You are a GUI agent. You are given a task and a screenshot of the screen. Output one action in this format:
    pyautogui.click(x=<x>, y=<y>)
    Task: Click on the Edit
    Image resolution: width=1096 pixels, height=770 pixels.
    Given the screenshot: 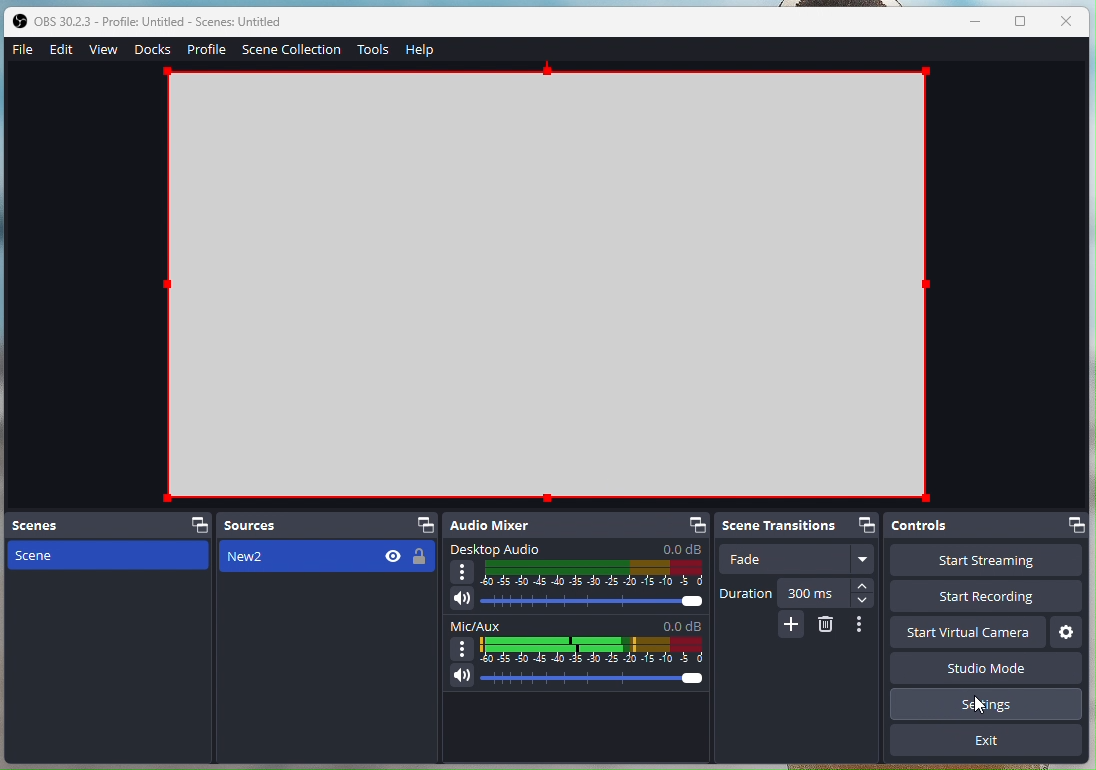 What is the action you would take?
    pyautogui.click(x=62, y=49)
    